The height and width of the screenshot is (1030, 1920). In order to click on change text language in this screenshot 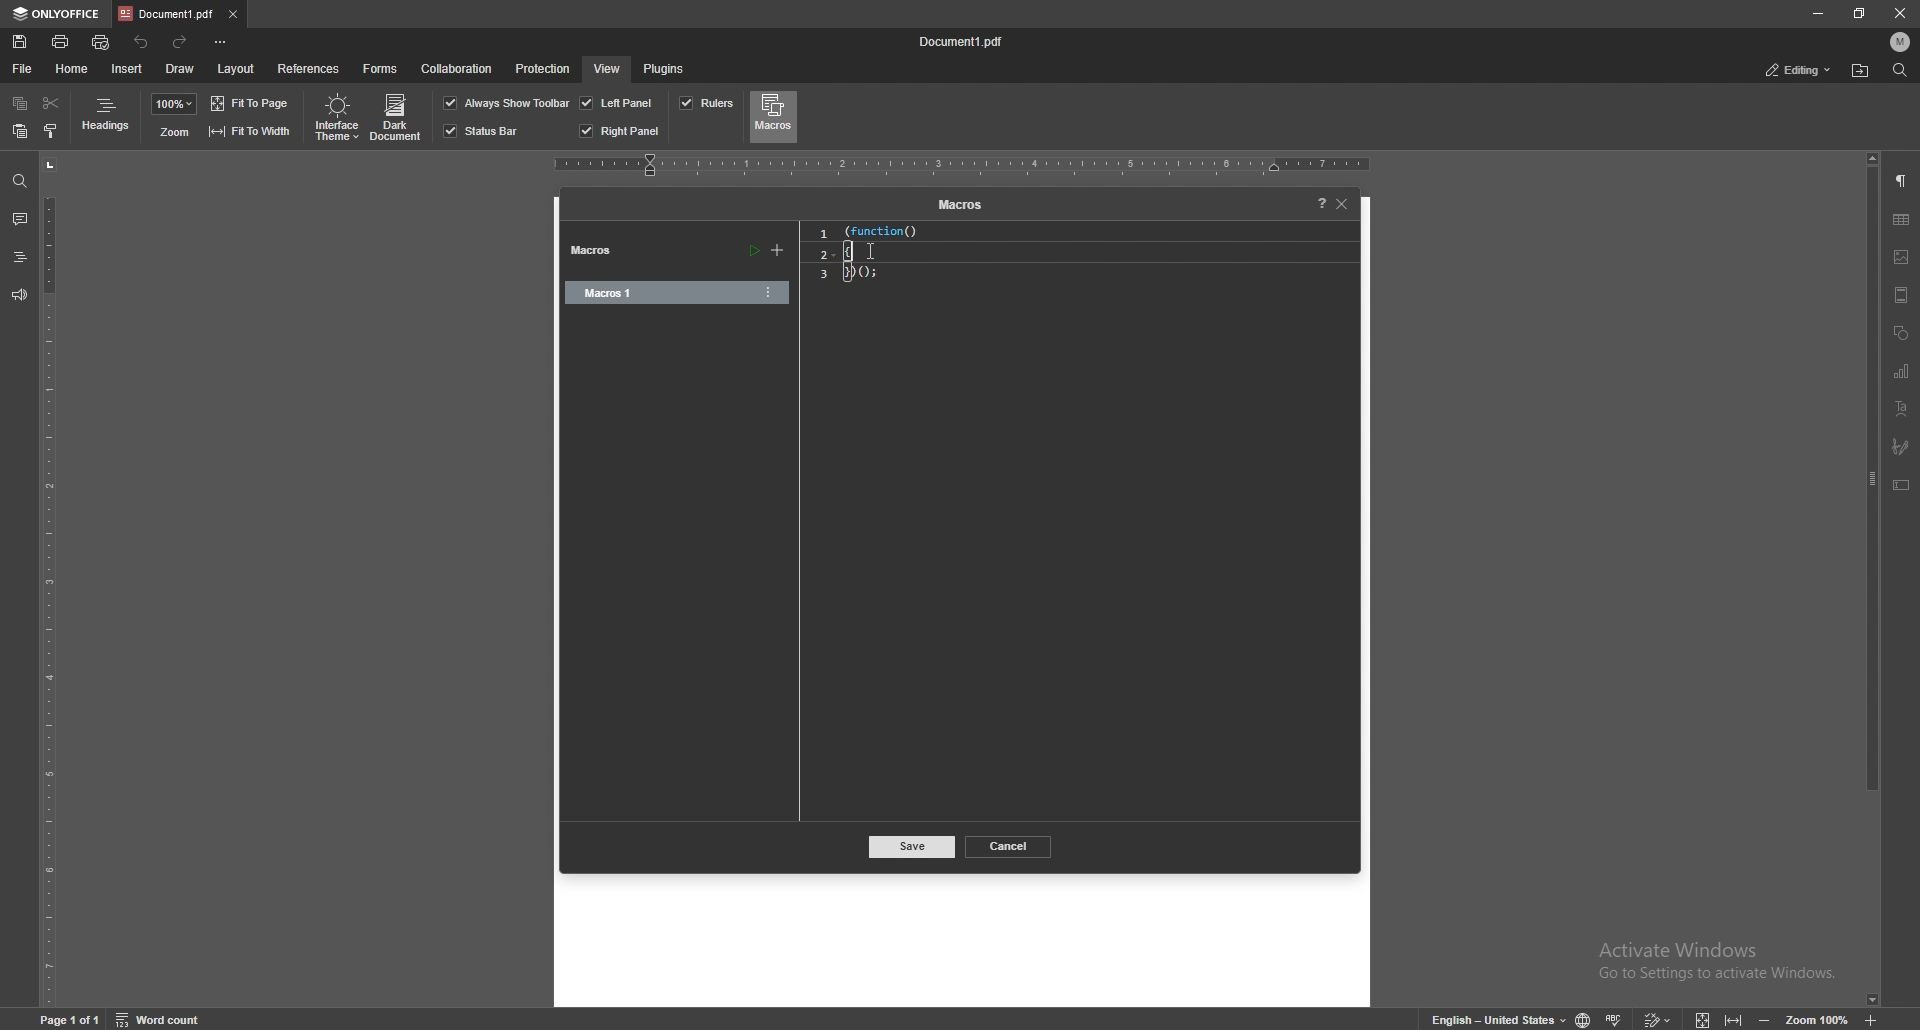, I will do `click(1490, 1017)`.